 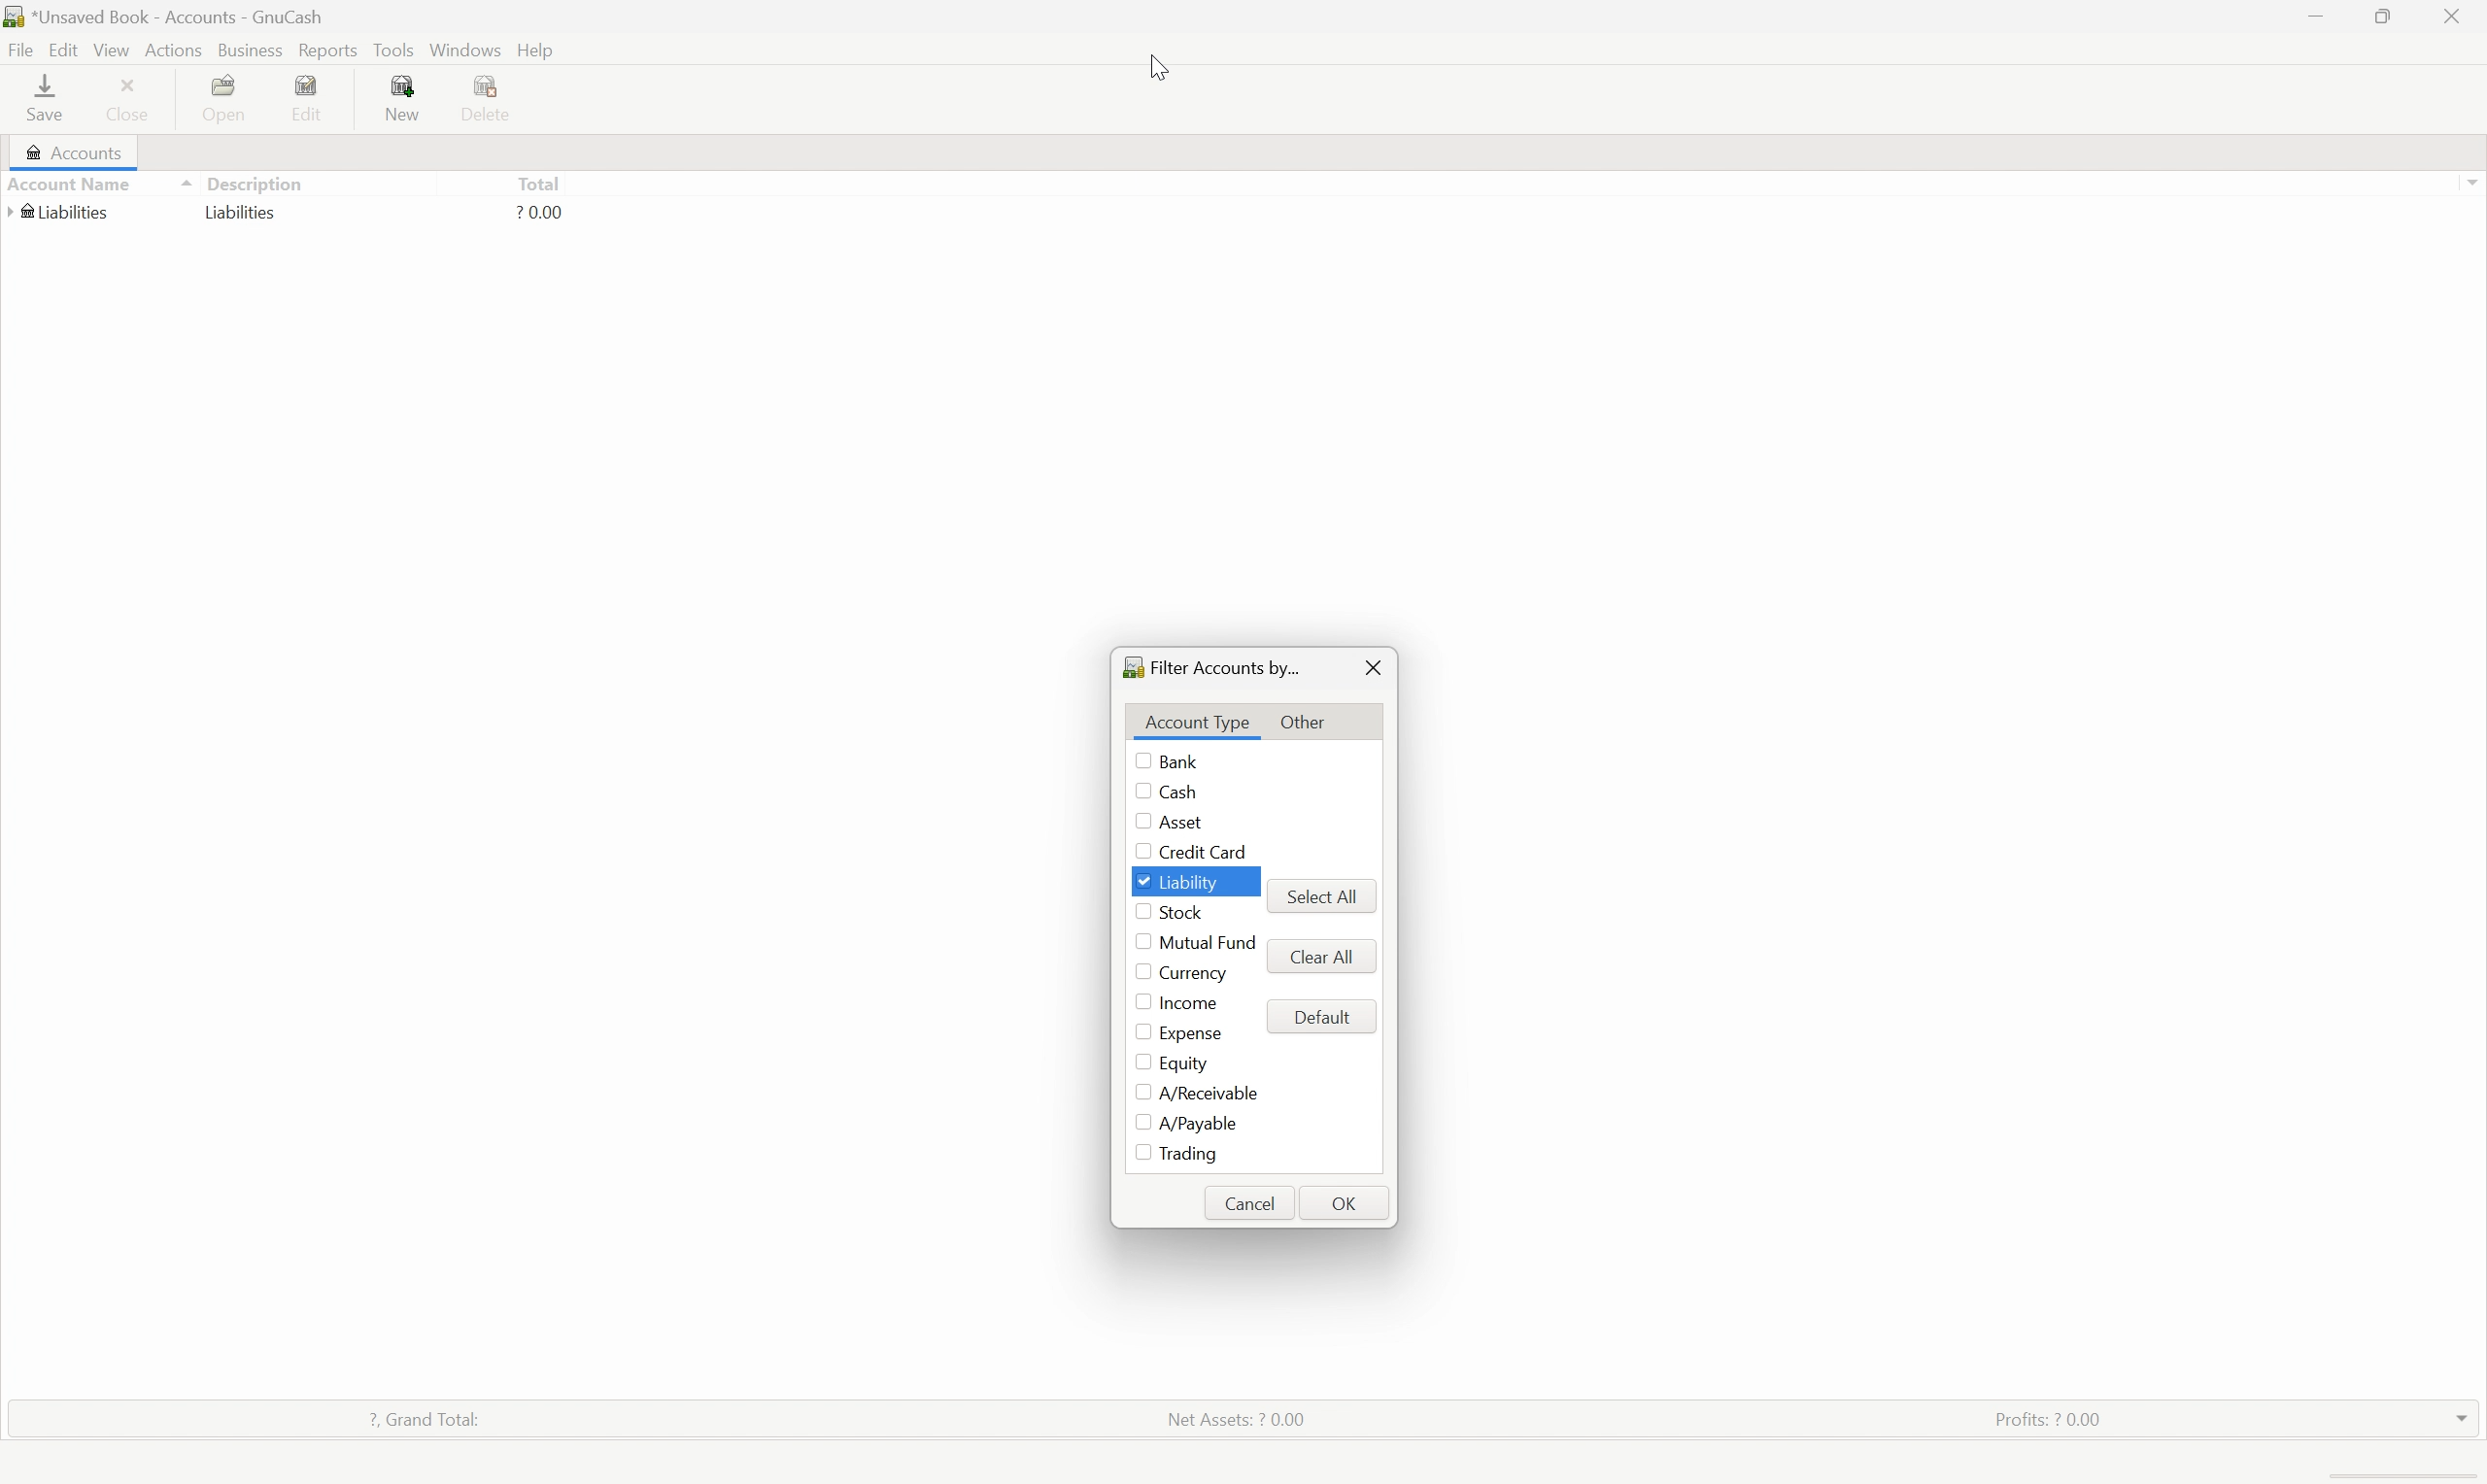 I want to click on Close, so click(x=1376, y=668).